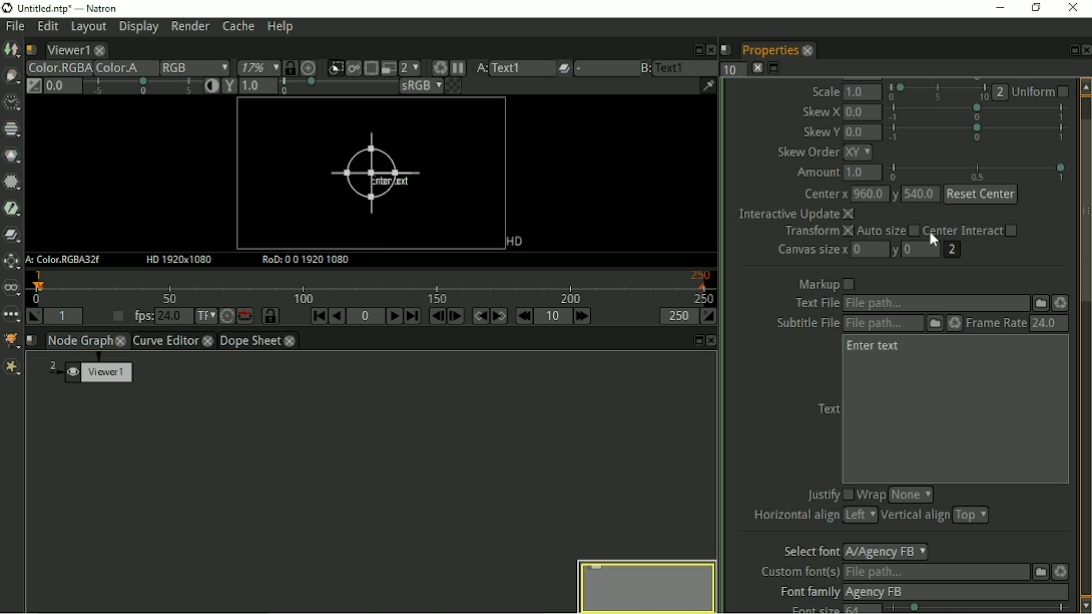  I want to click on close, so click(807, 50).